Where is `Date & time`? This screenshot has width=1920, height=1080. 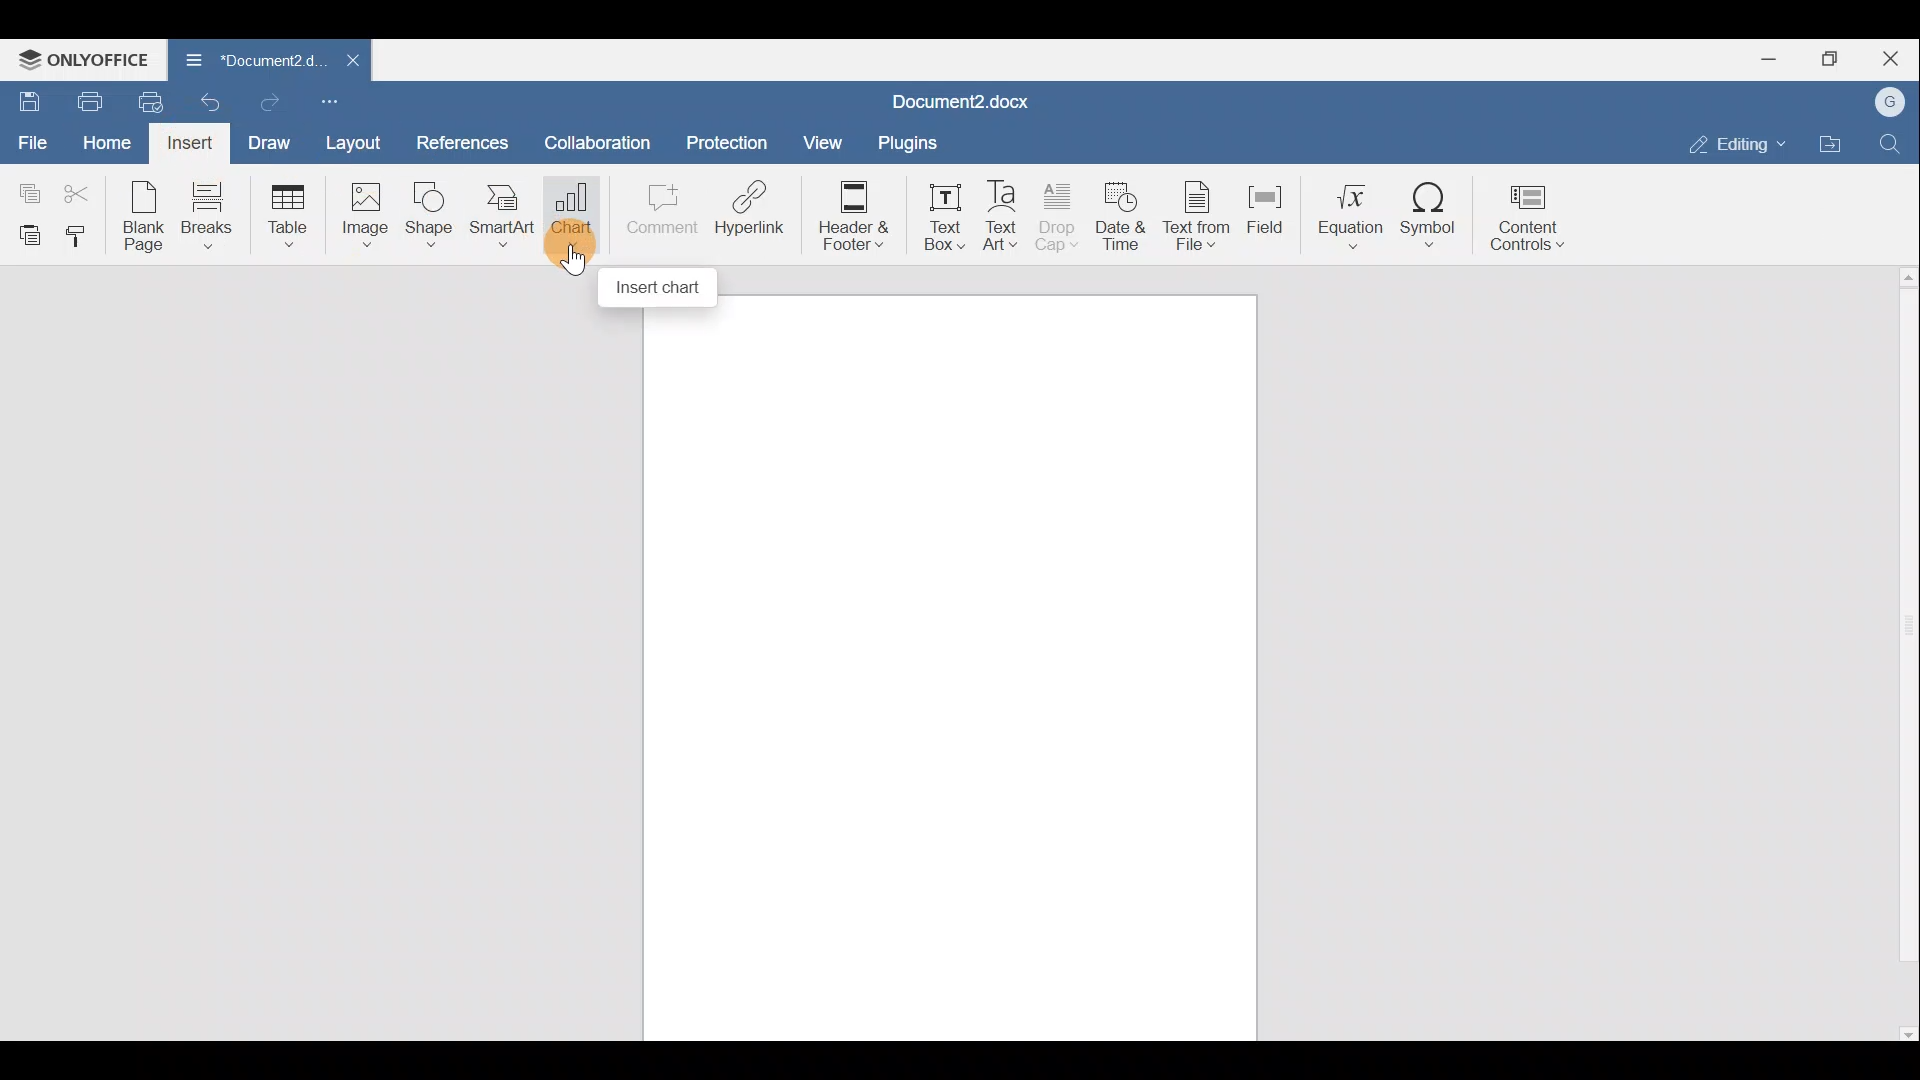
Date & time is located at coordinates (1123, 214).